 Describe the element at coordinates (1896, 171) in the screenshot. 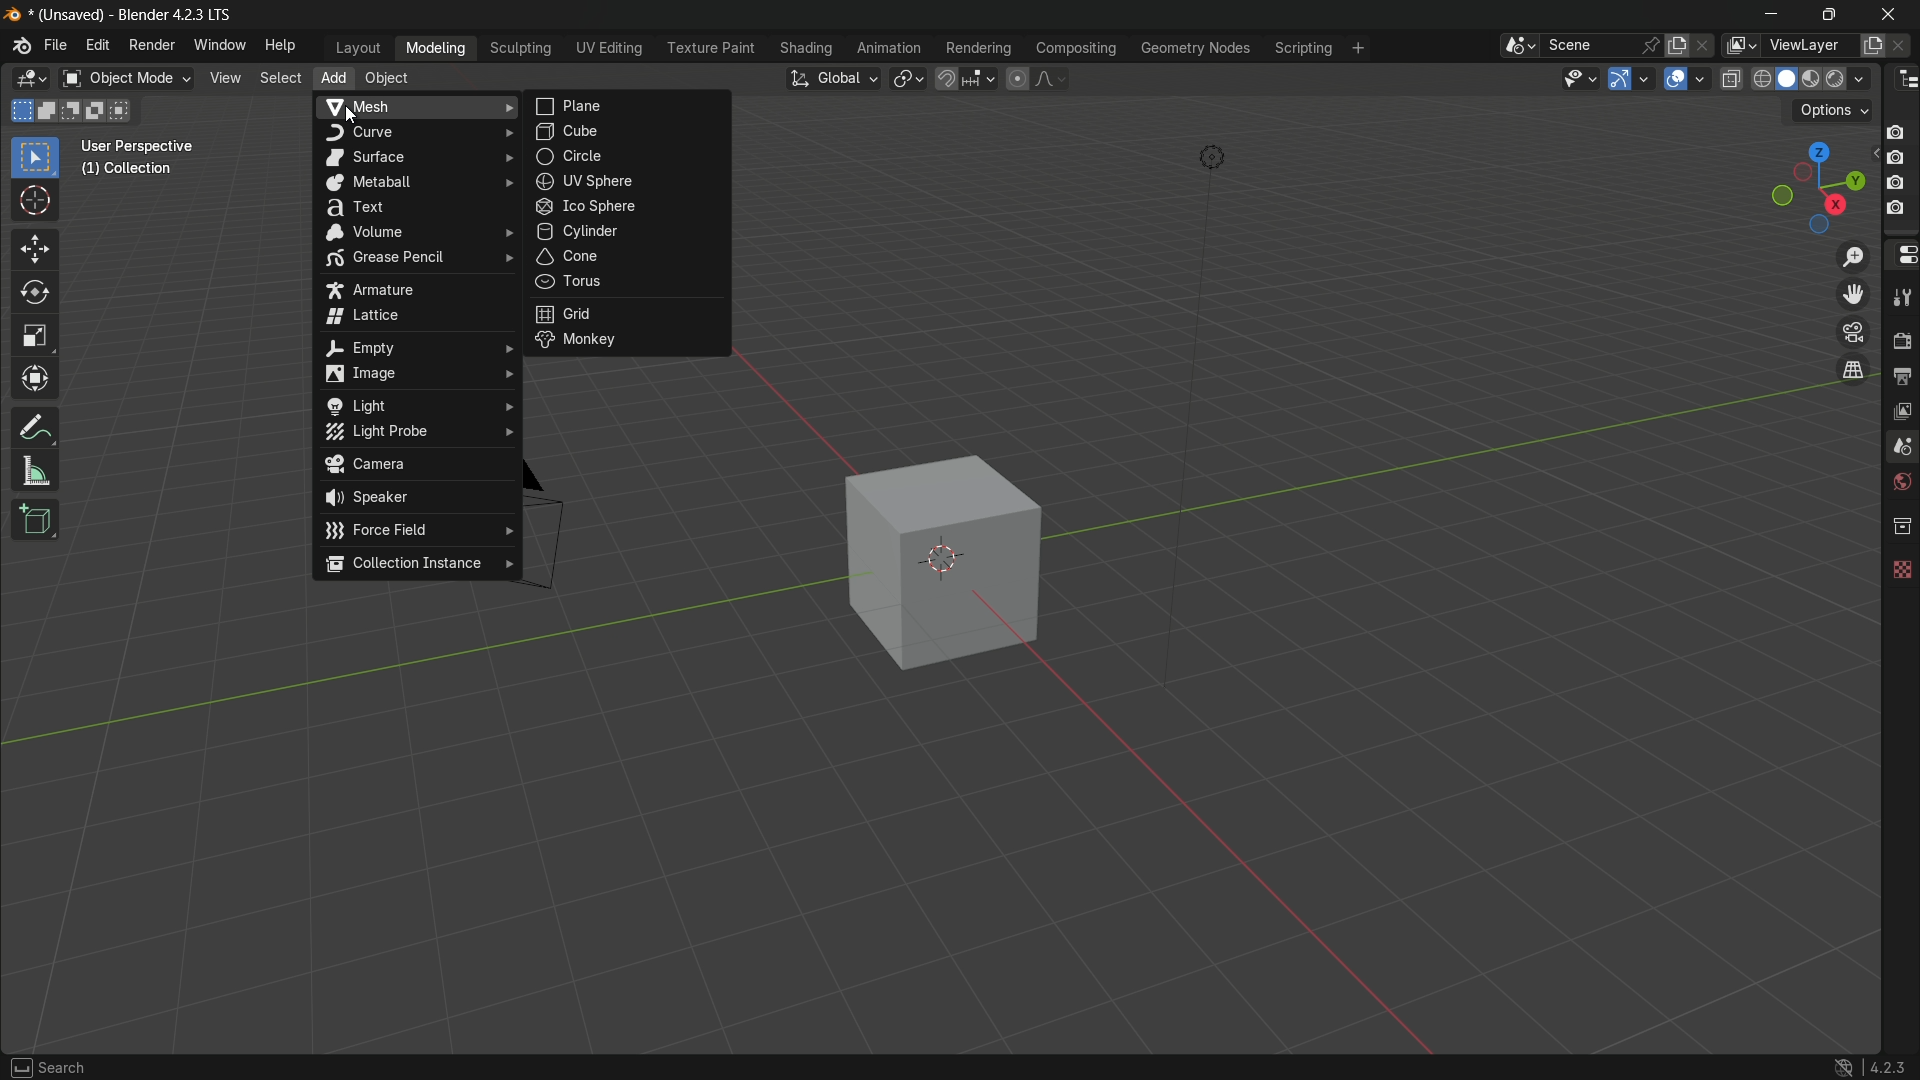

I see `camera` at that location.